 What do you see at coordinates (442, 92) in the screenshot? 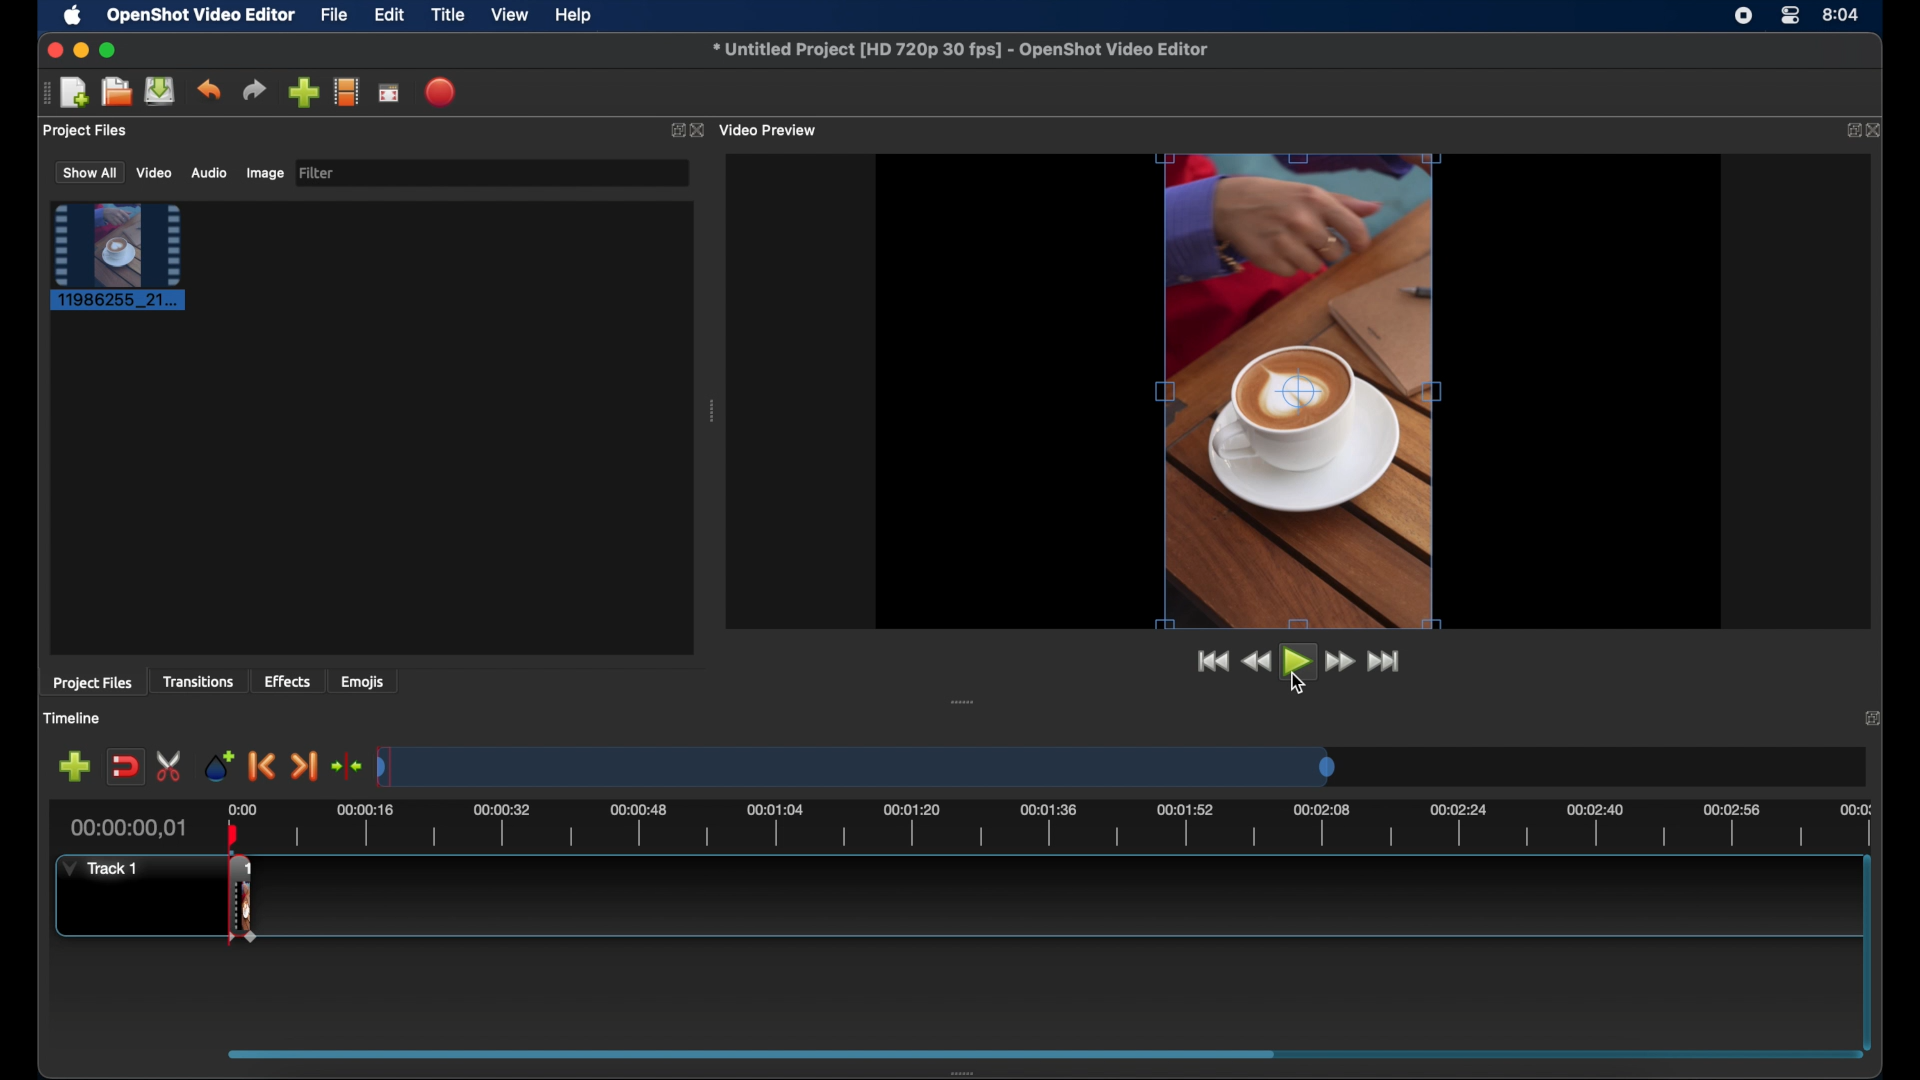
I see `export video` at bounding box center [442, 92].